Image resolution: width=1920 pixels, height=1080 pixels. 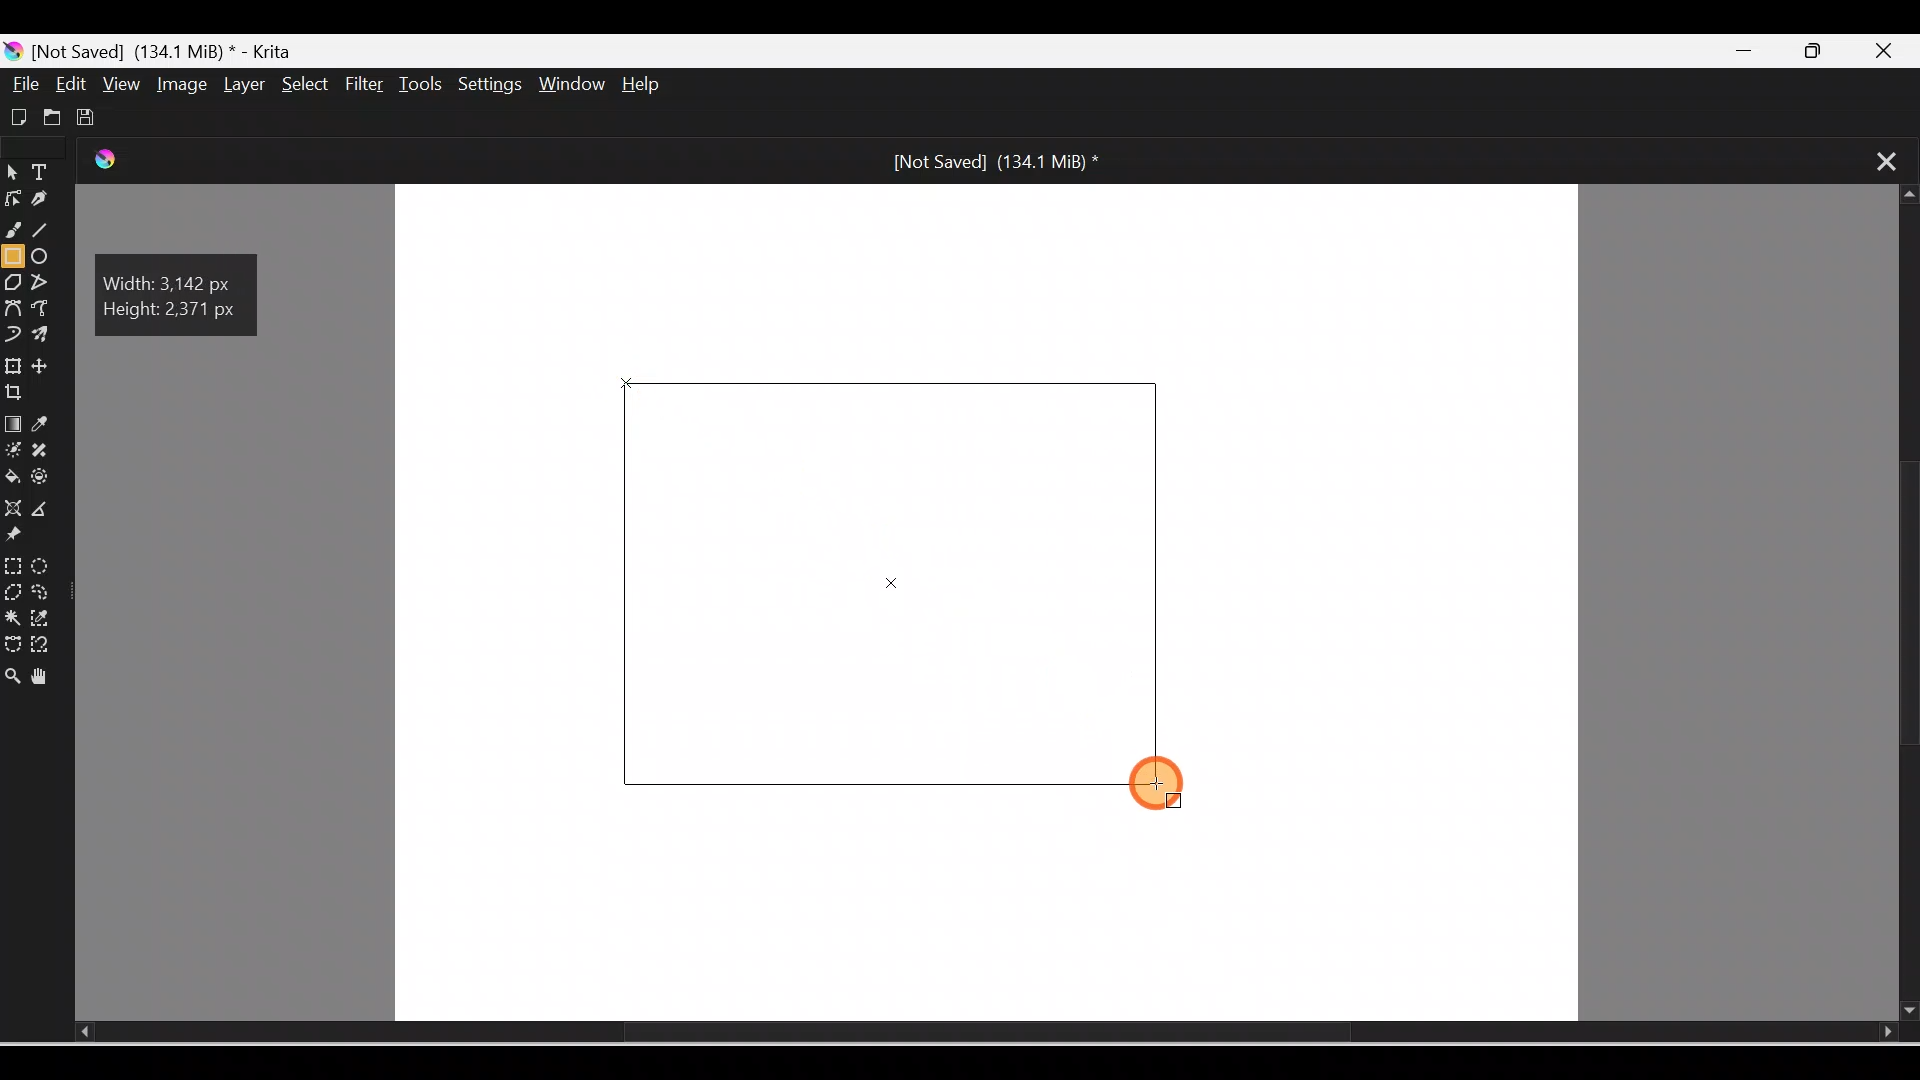 I want to click on [Not Saved] (171.2 MiB) * , so click(x=990, y=160).